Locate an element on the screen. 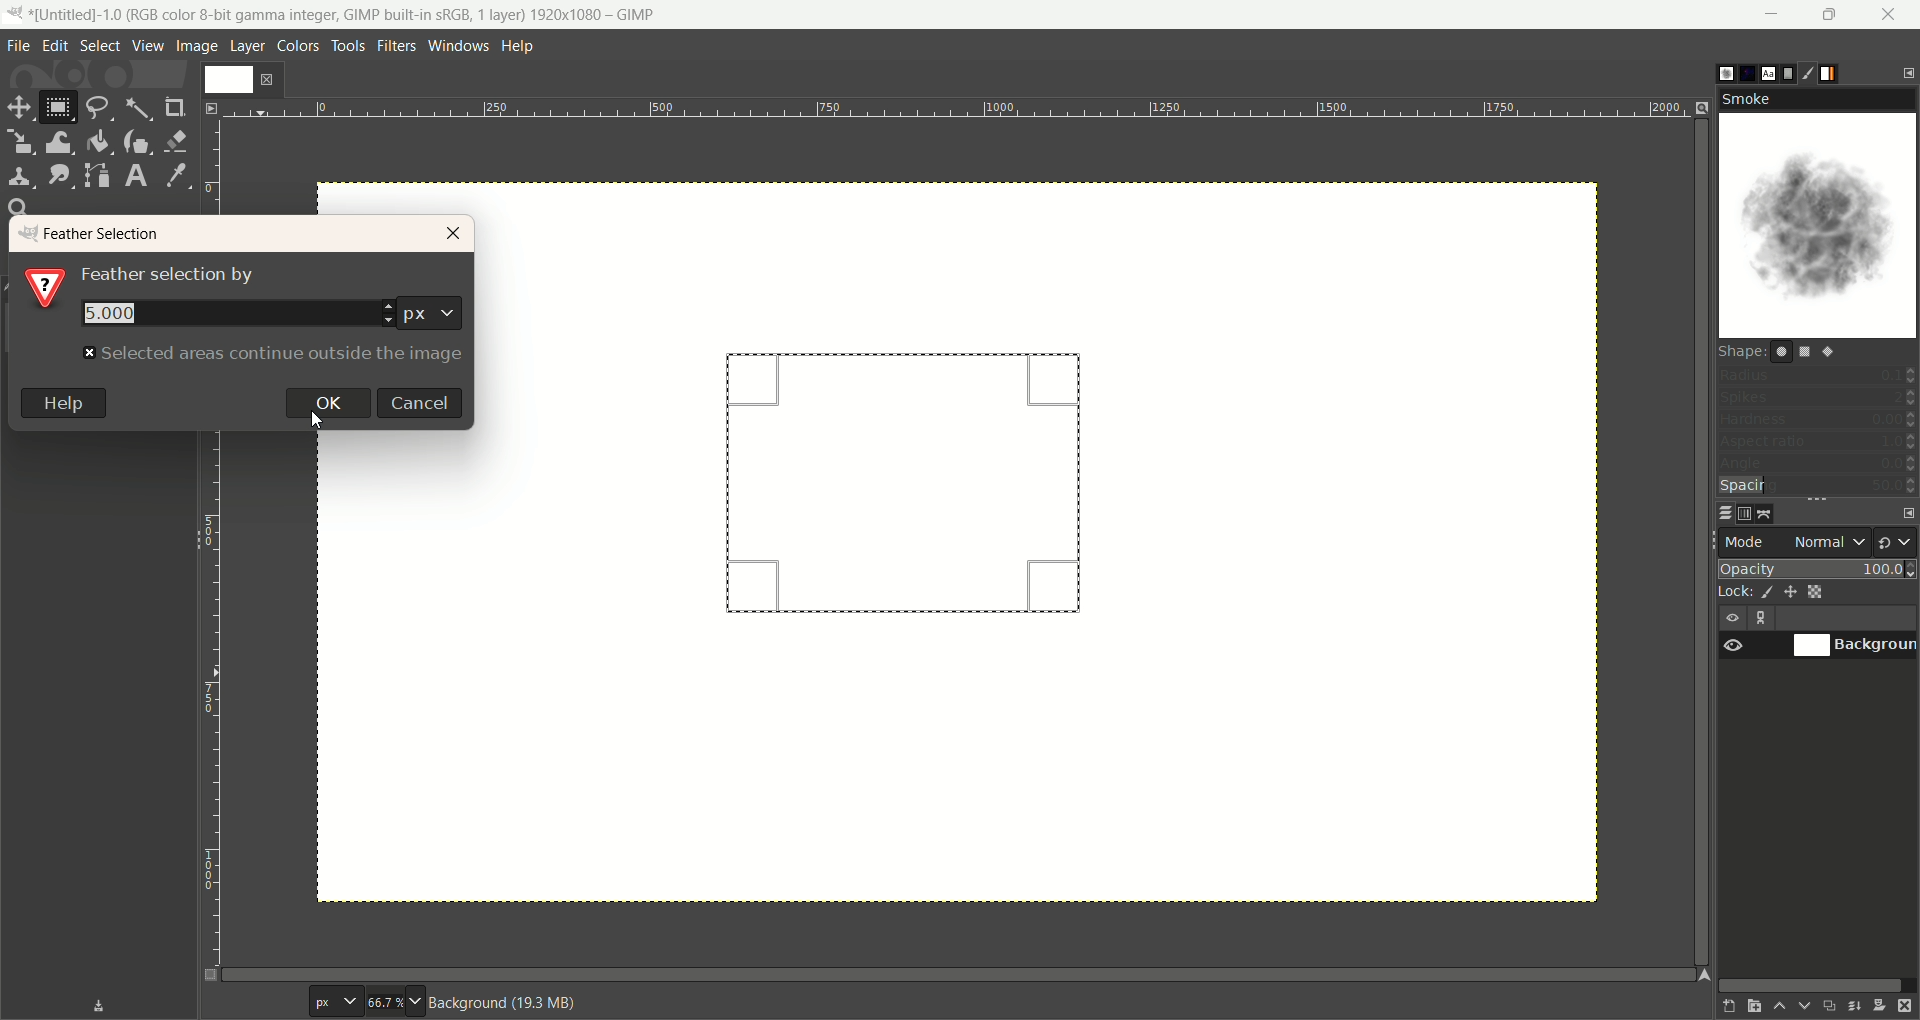 This screenshot has width=1920, height=1020. brush is located at coordinates (1723, 74).